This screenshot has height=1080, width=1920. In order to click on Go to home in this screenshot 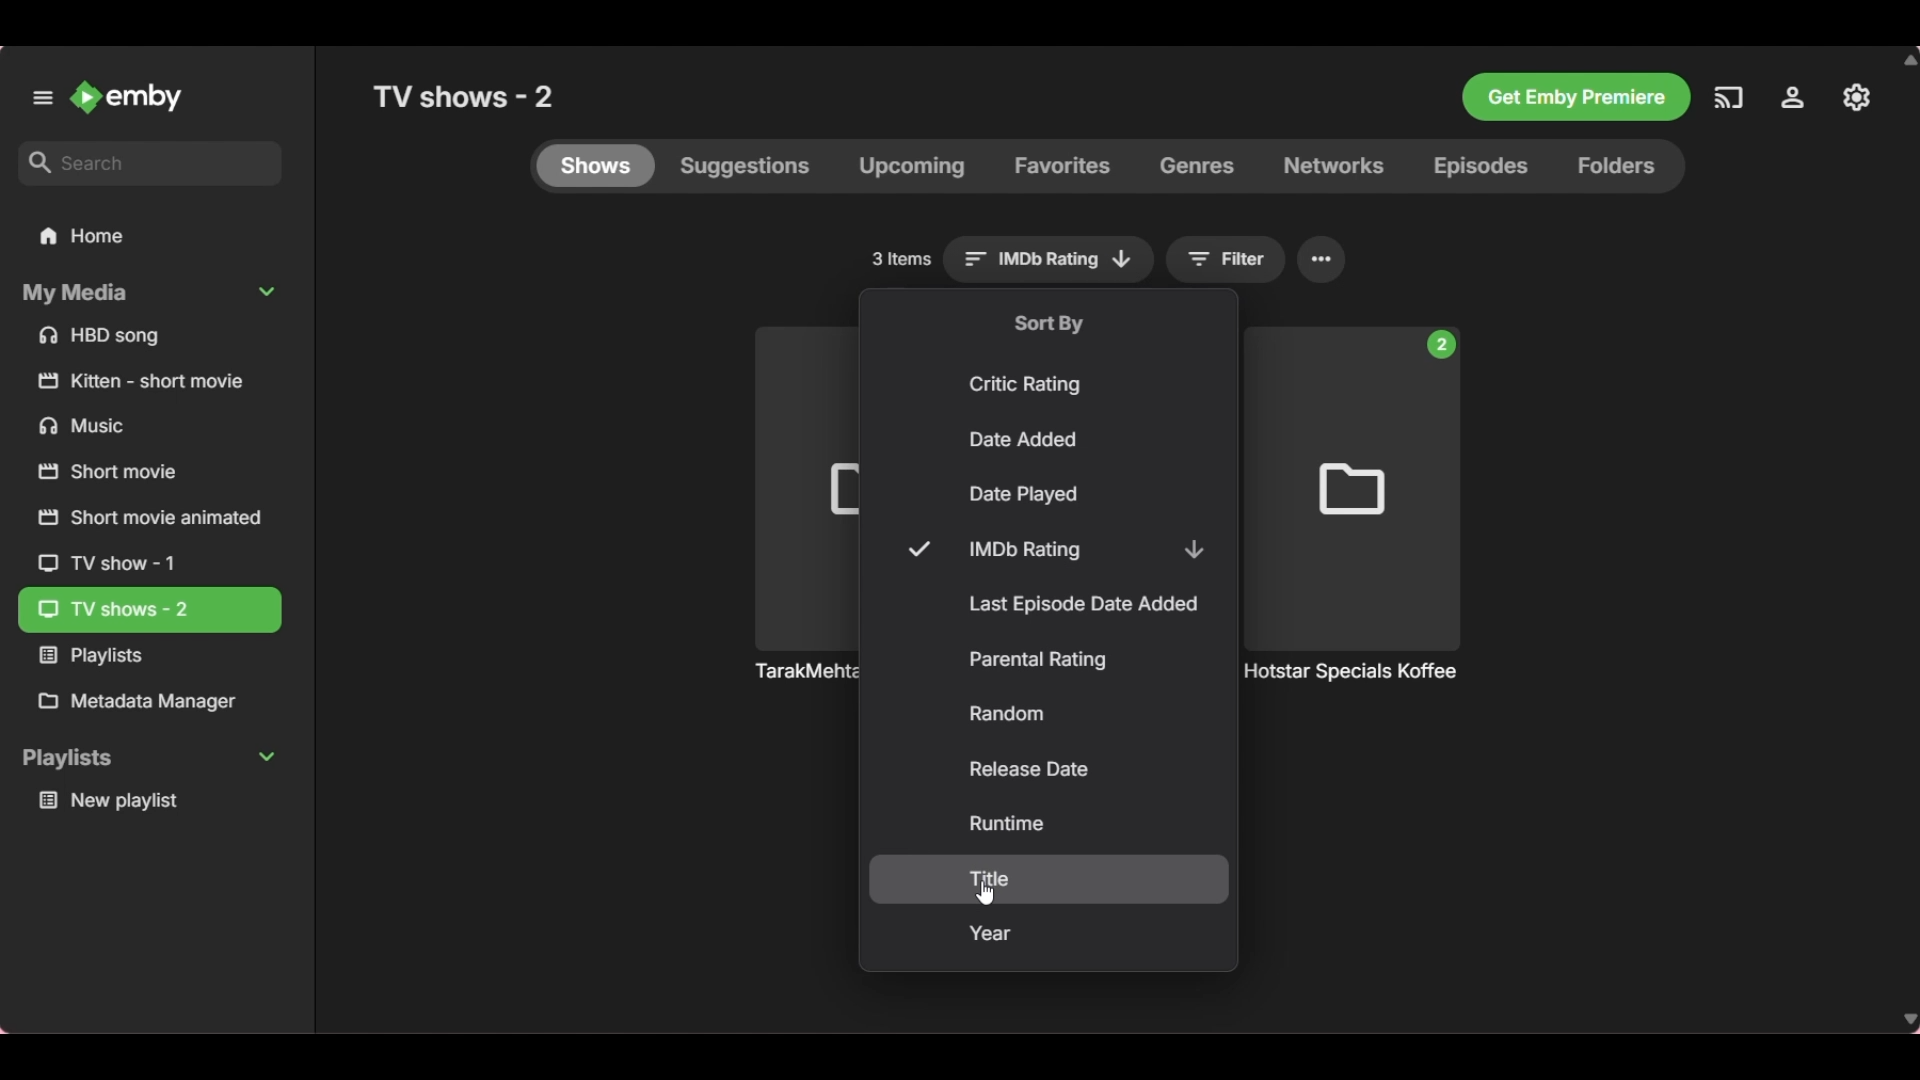, I will do `click(127, 96)`.